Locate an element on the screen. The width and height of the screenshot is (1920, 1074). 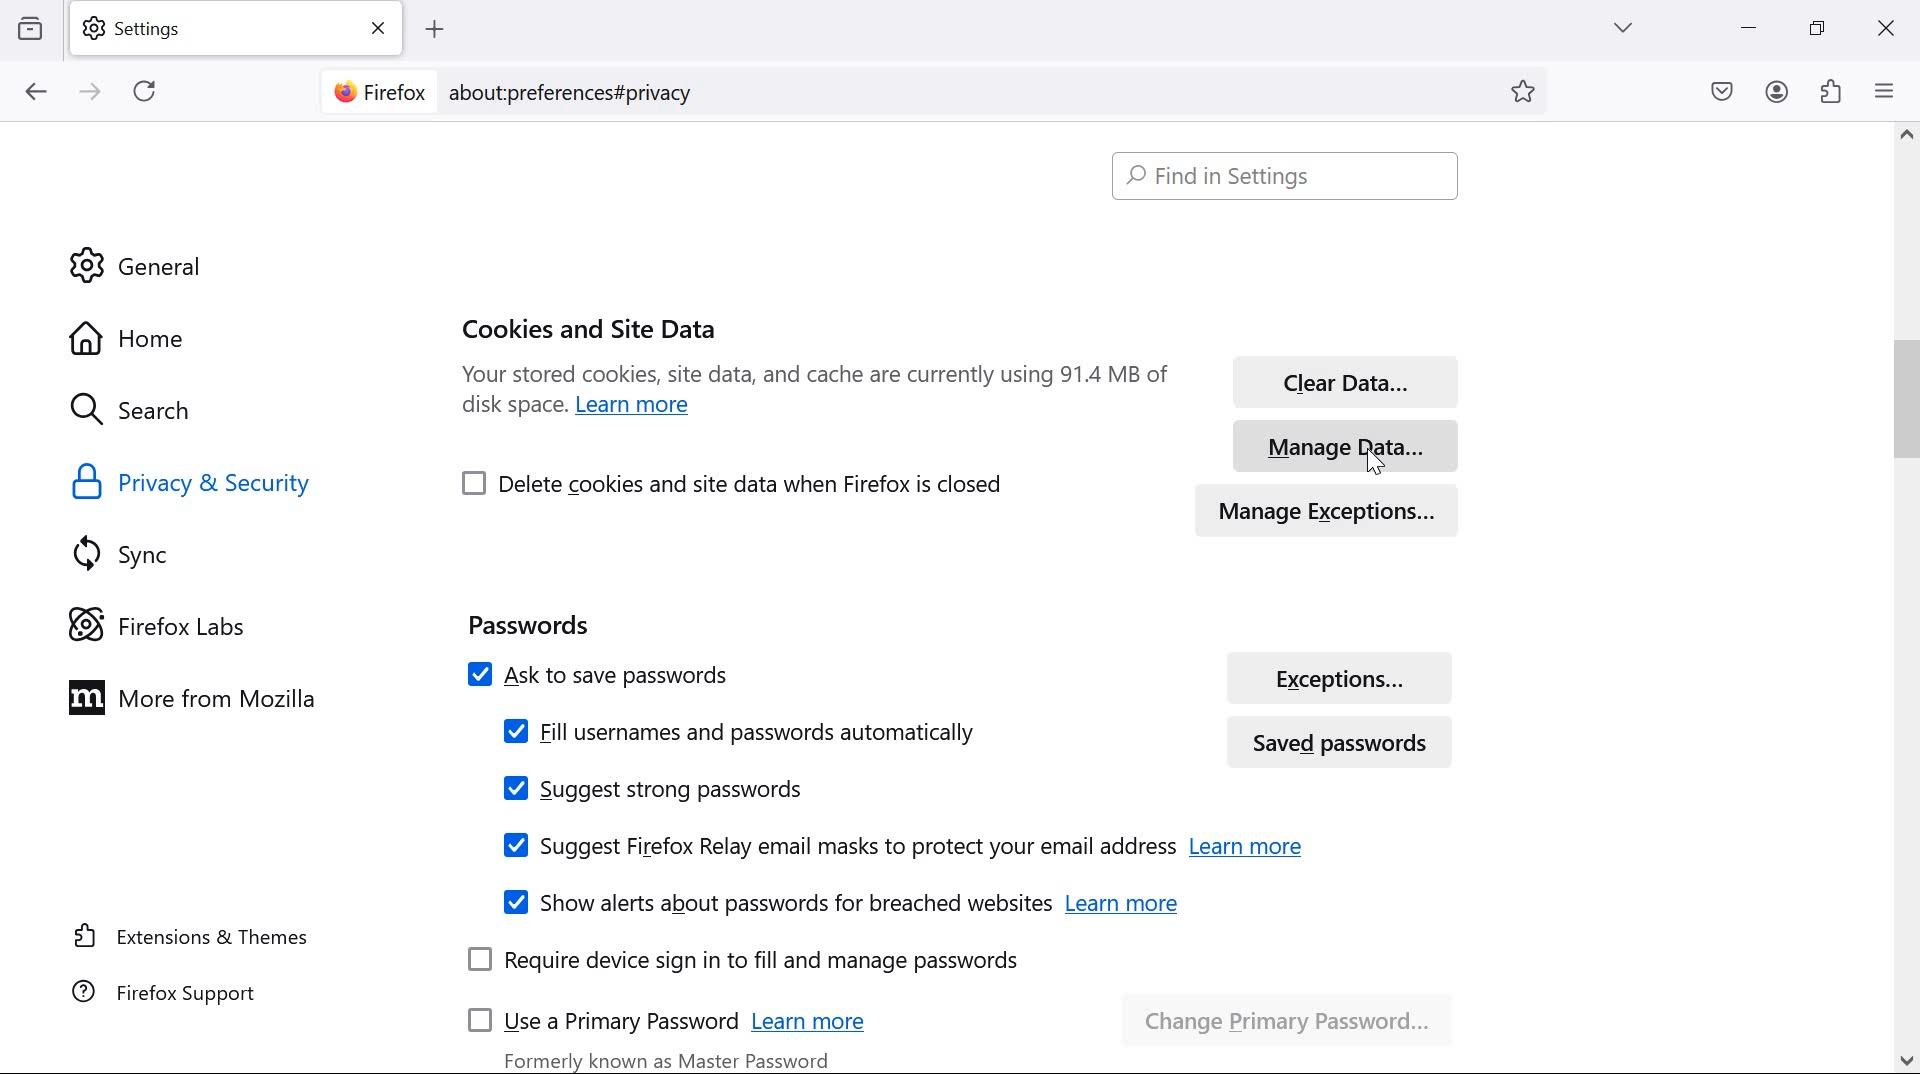
account is located at coordinates (1778, 92).